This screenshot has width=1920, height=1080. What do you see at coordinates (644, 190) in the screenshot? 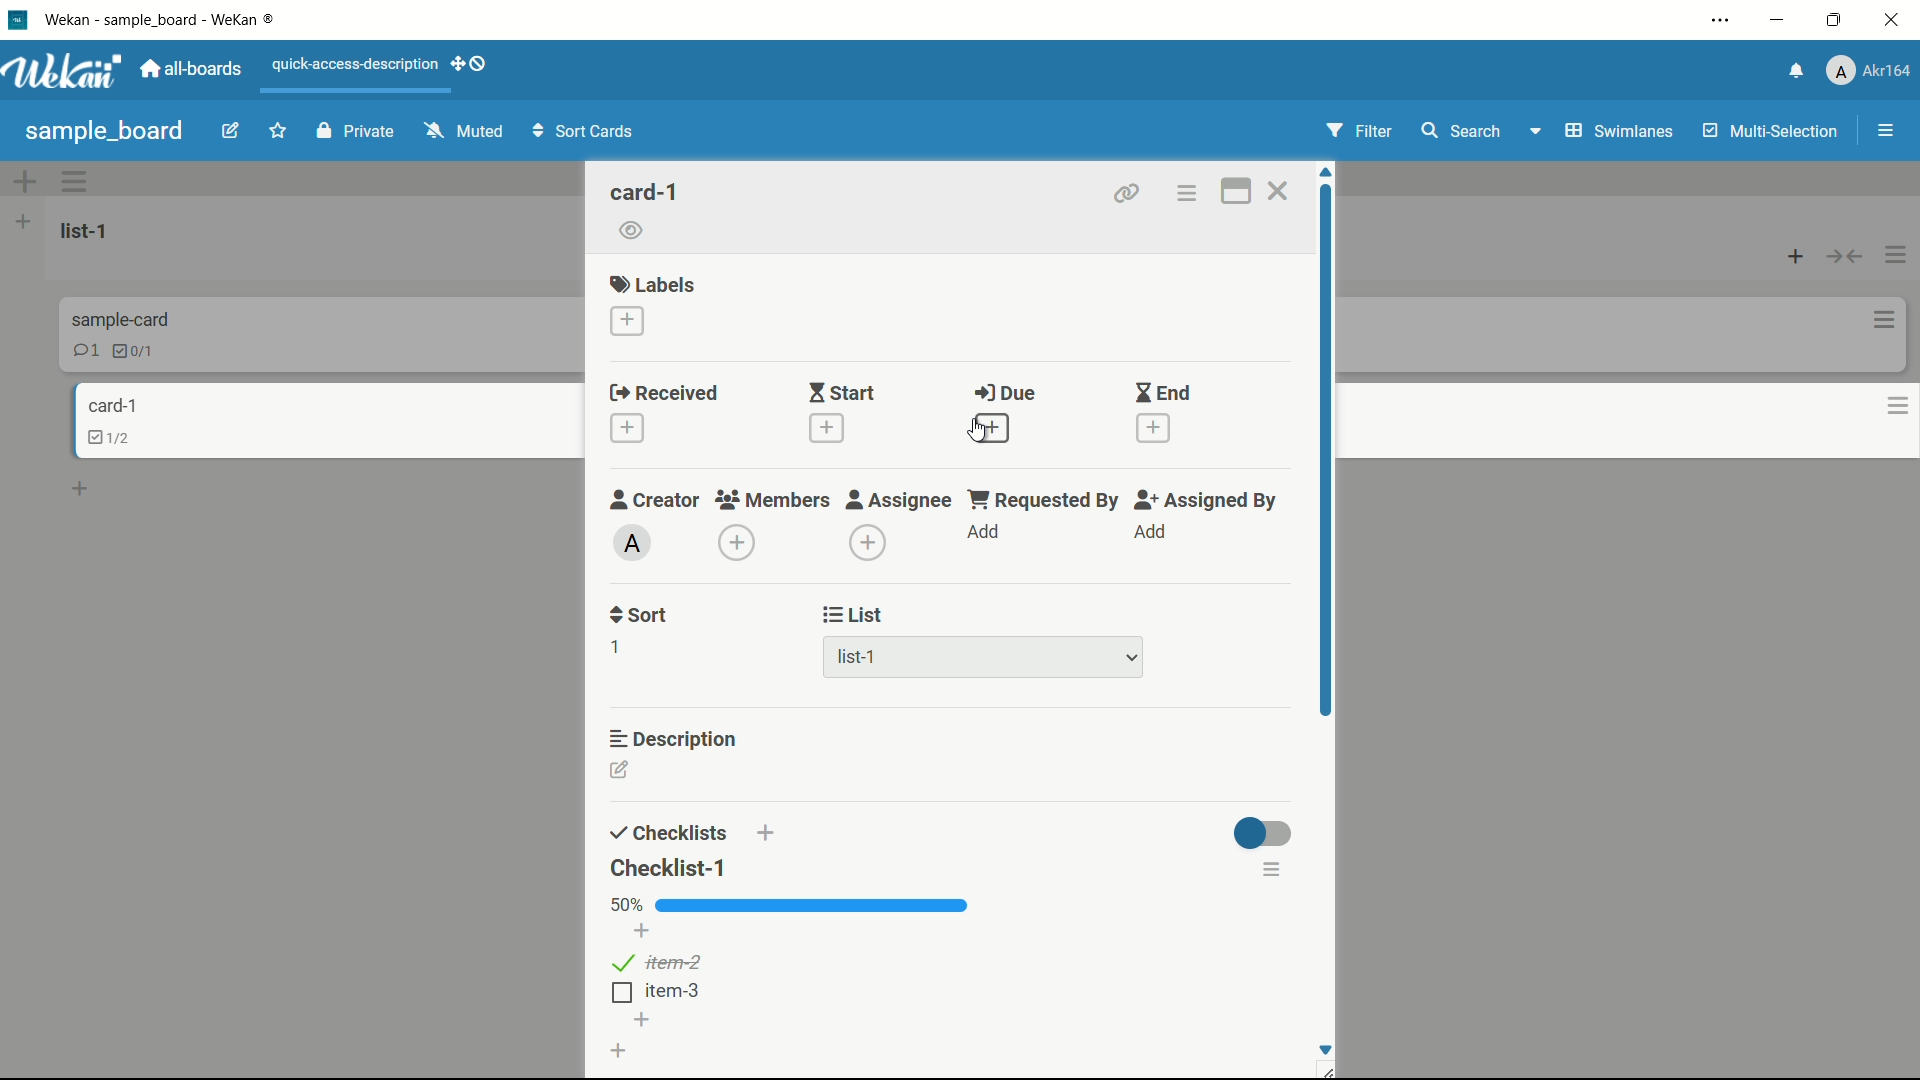
I see `card name` at bounding box center [644, 190].